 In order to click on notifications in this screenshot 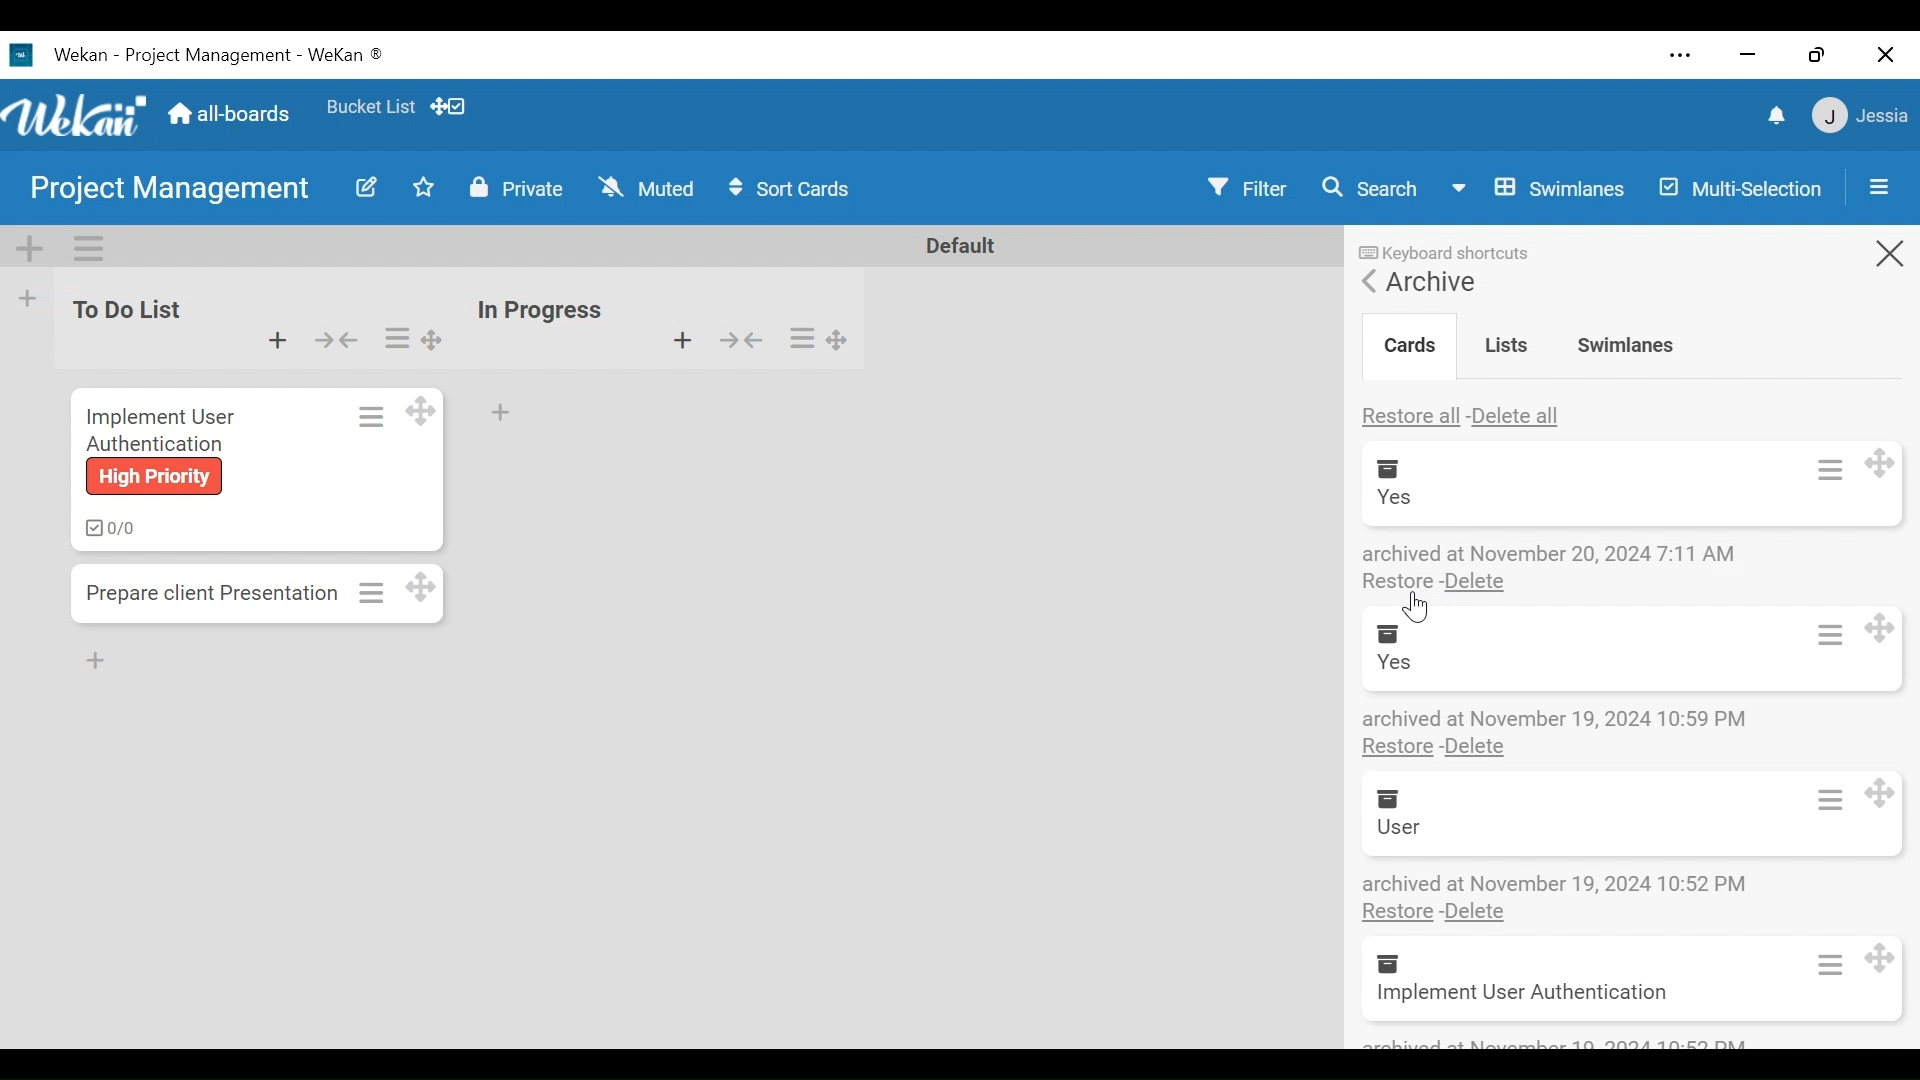, I will do `click(1779, 116)`.